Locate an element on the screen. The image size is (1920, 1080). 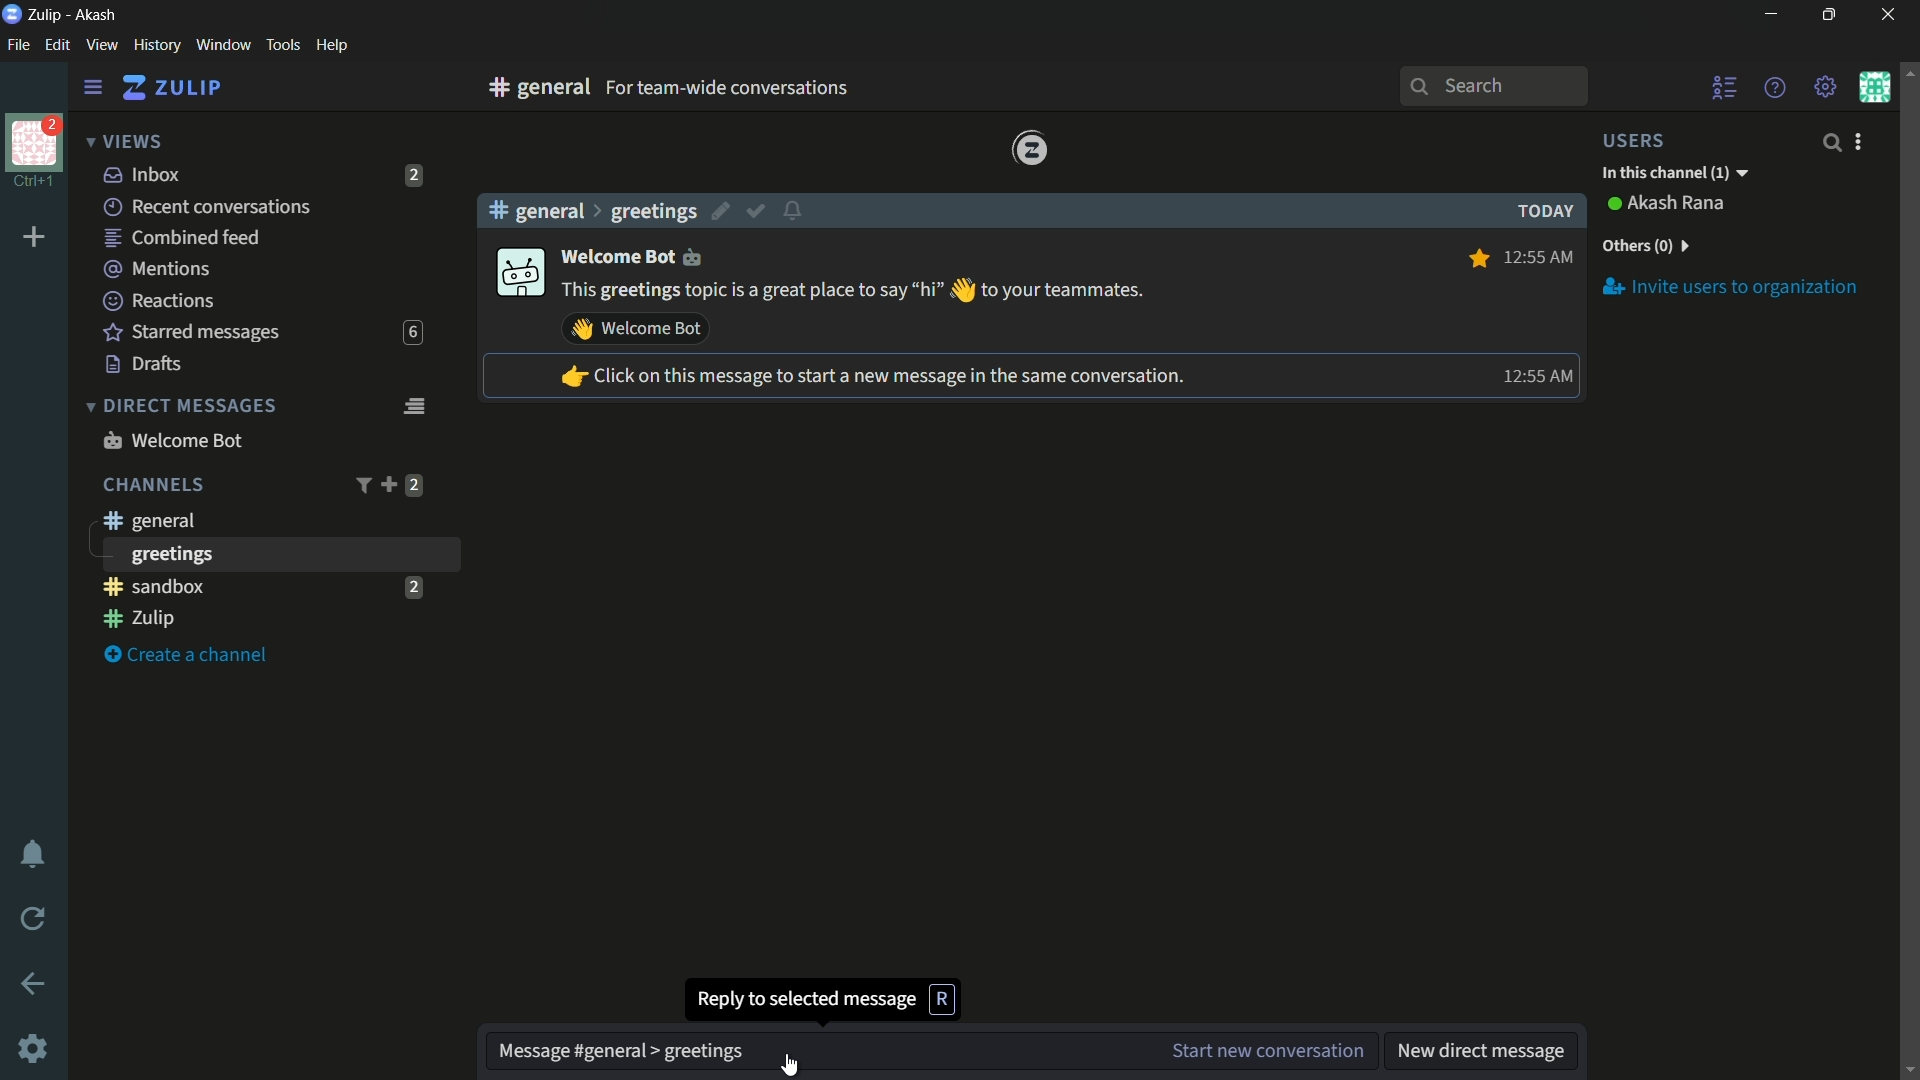
help menu is located at coordinates (1773, 87).